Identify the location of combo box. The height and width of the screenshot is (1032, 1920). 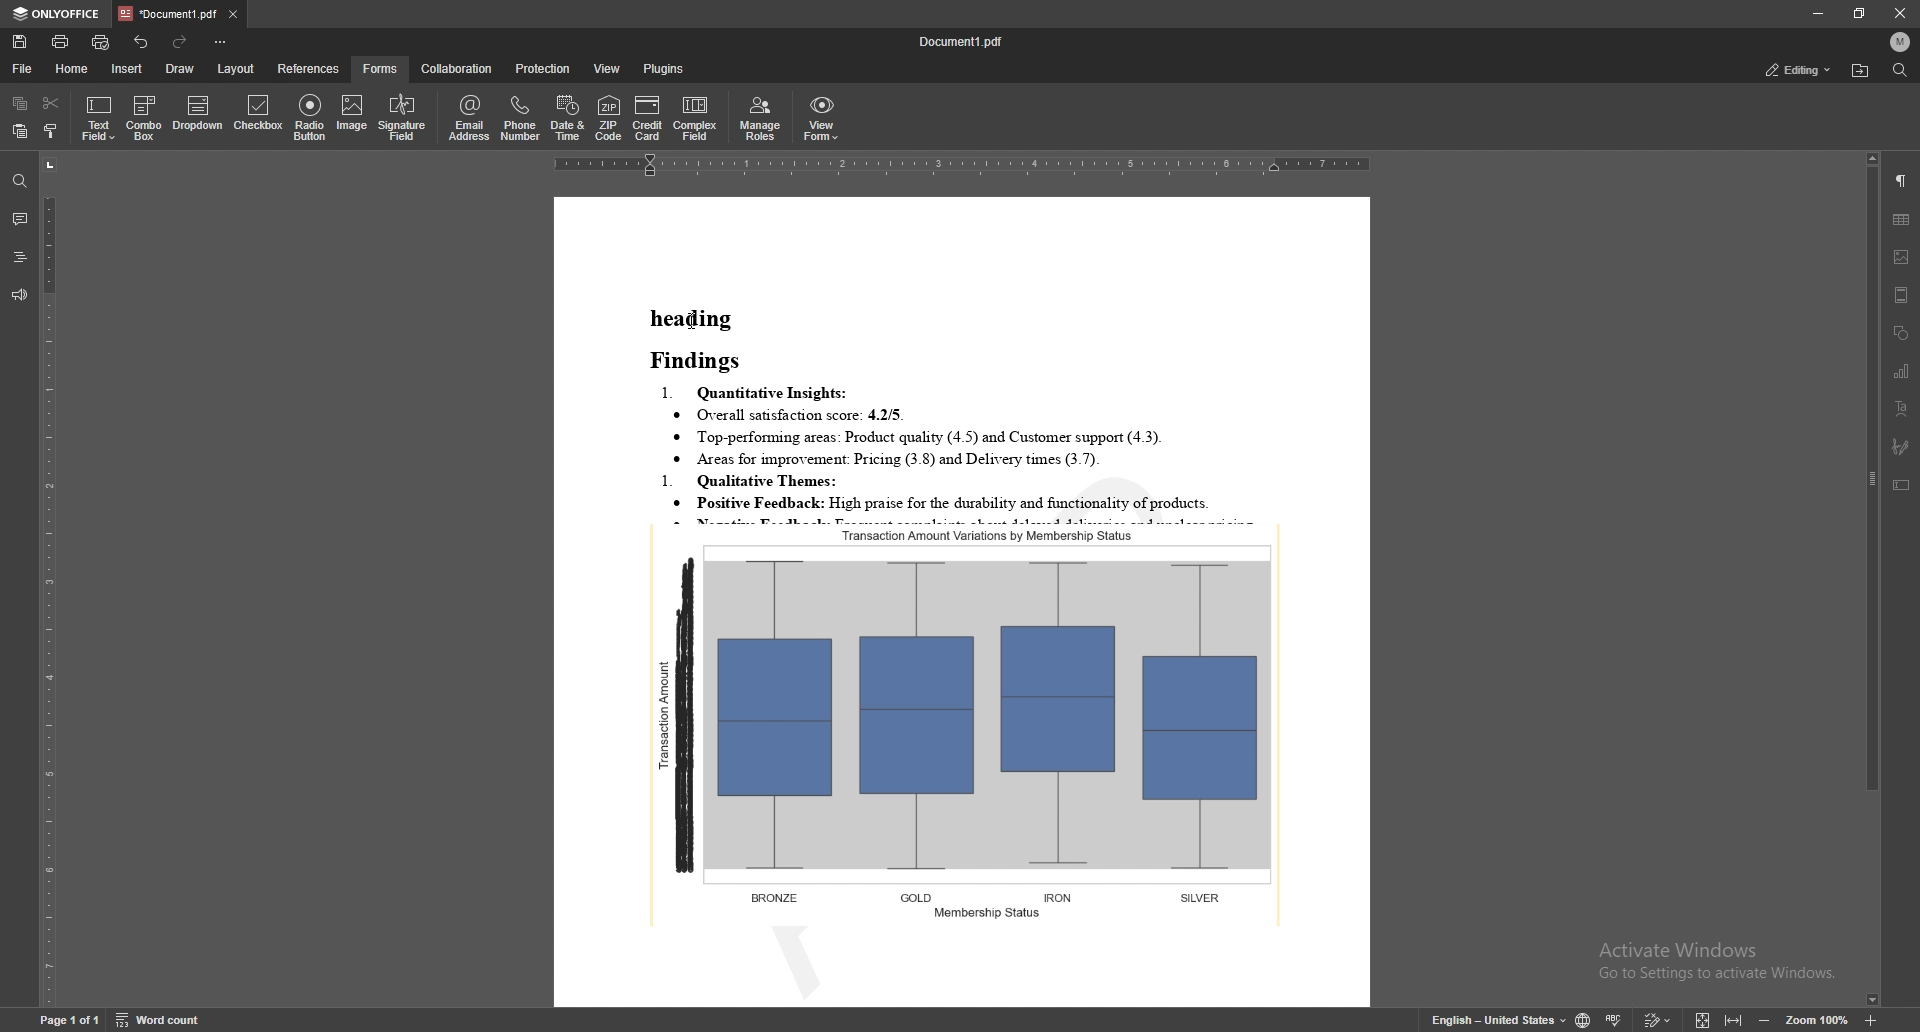
(146, 117).